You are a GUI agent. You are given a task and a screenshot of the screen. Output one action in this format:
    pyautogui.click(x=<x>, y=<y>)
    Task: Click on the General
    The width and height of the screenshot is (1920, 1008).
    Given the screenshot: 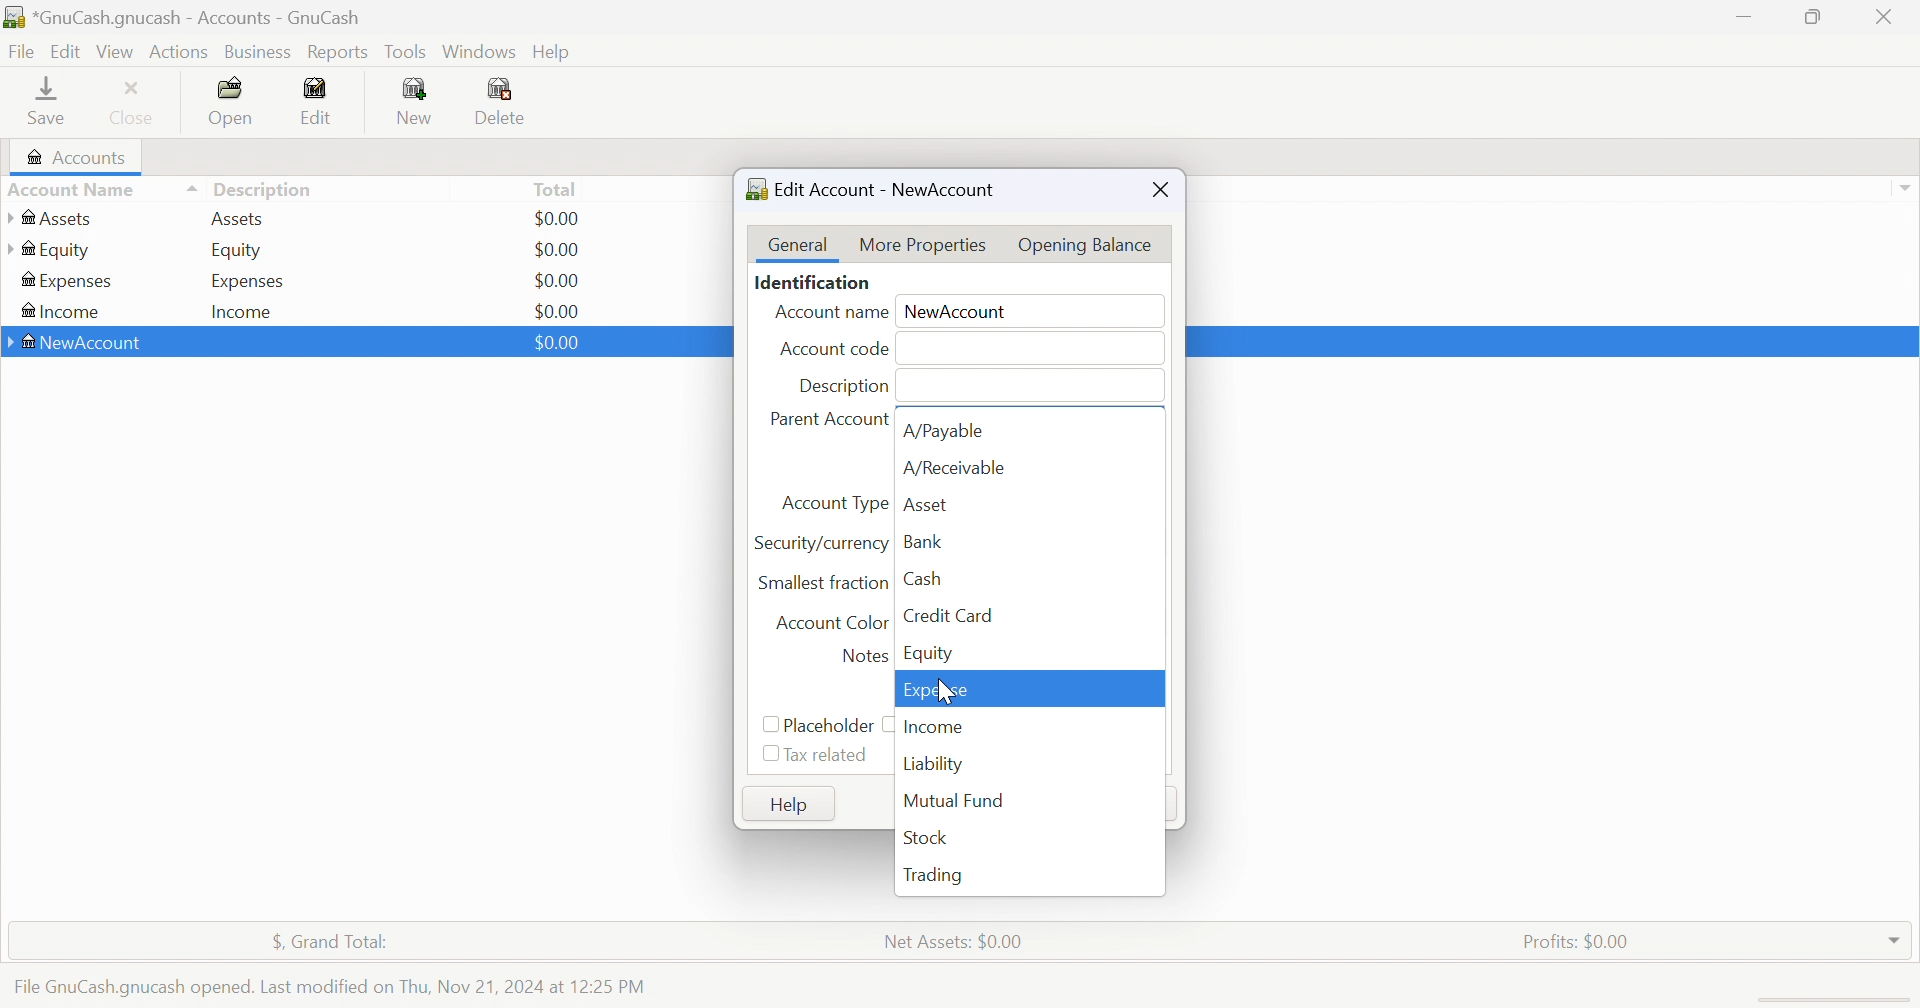 What is the action you would take?
    pyautogui.click(x=800, y=245)
    